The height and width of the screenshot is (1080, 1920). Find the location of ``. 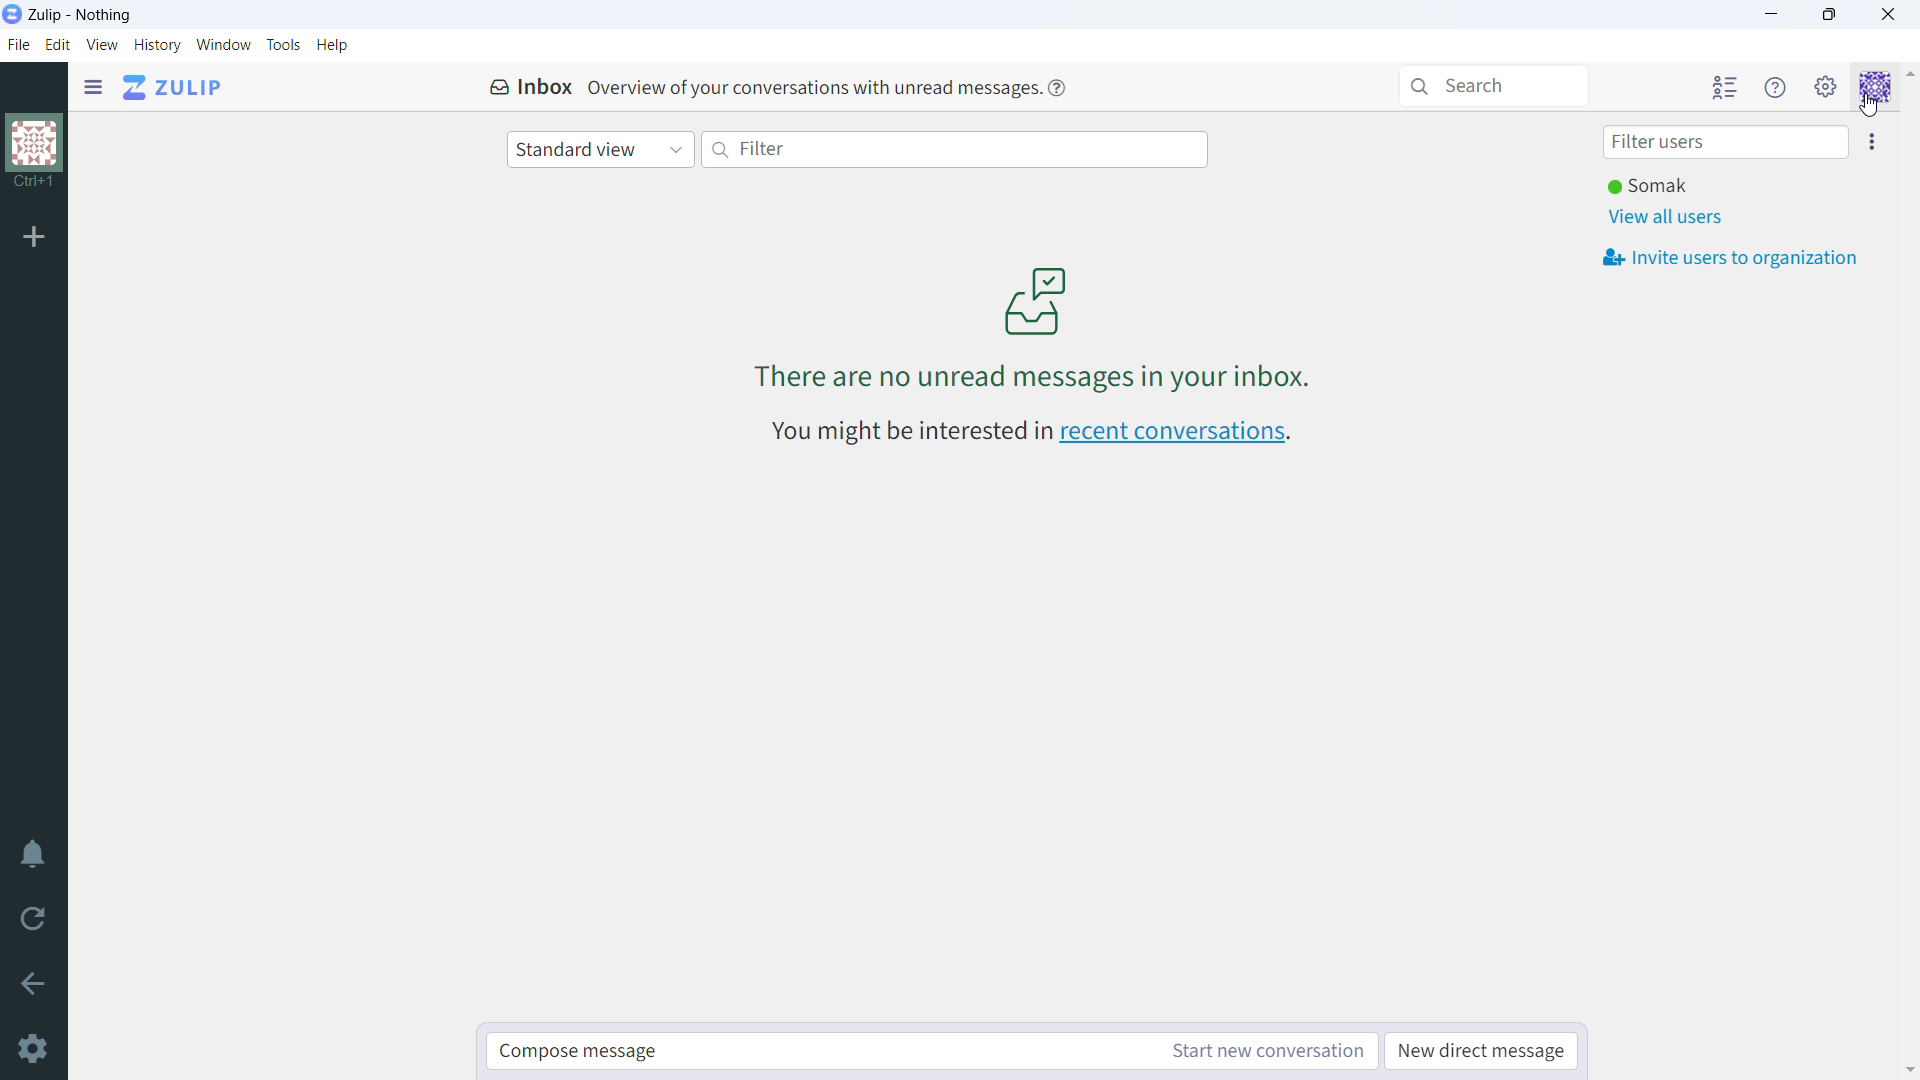

 is located at coordinates (1872, 105).